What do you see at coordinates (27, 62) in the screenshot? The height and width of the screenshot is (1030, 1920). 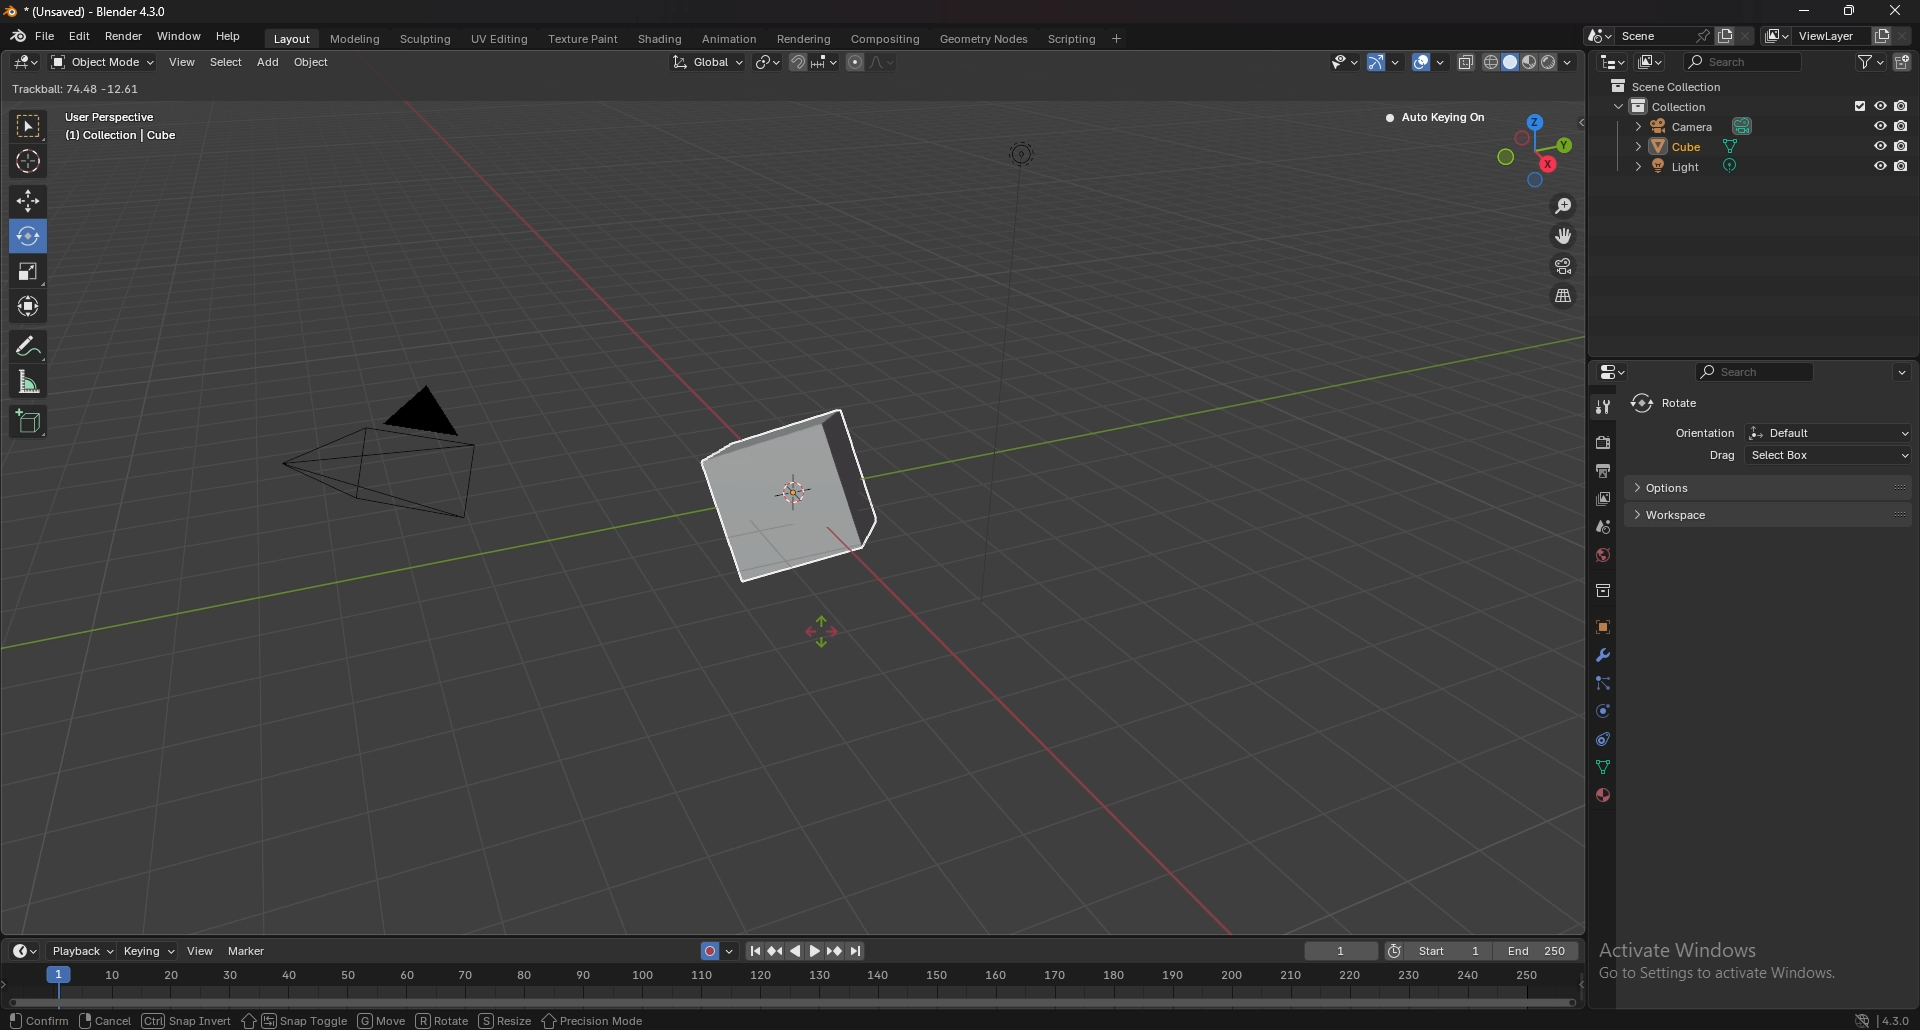 I see `editor type` at bounding box center [27, 62].